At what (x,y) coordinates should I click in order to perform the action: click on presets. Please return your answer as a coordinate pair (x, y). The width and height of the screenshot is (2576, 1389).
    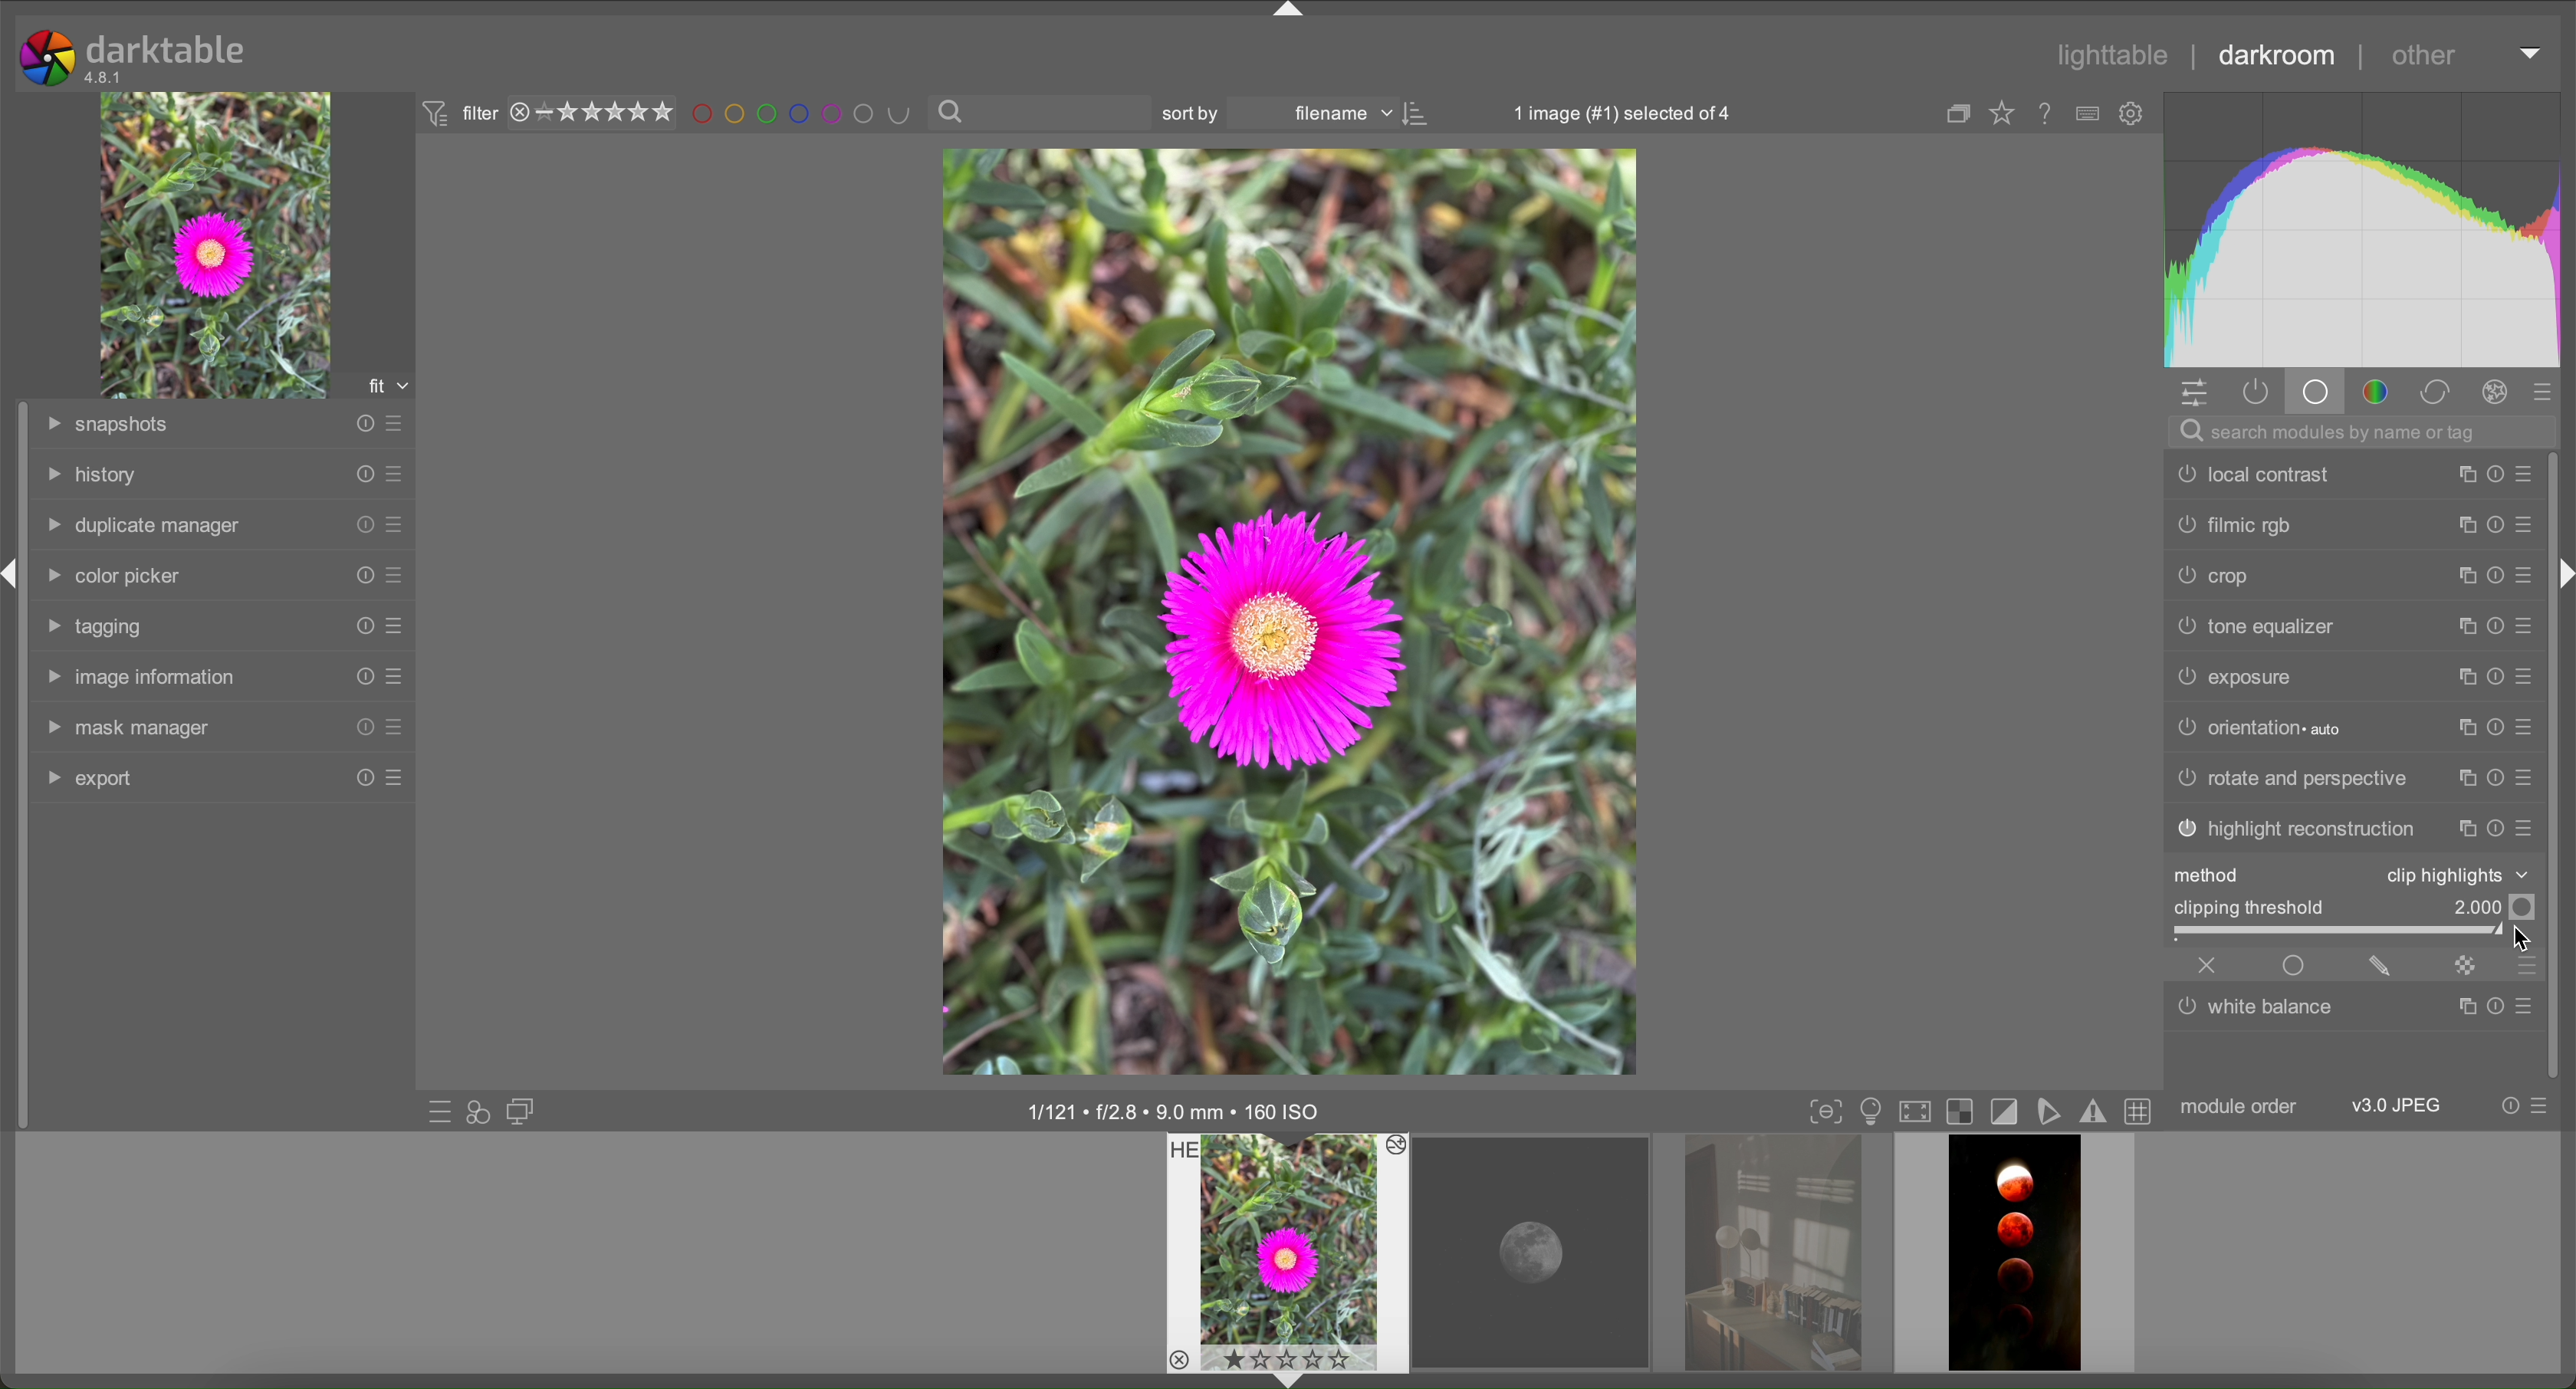
    Looking at the image, I should click on (393, 778).